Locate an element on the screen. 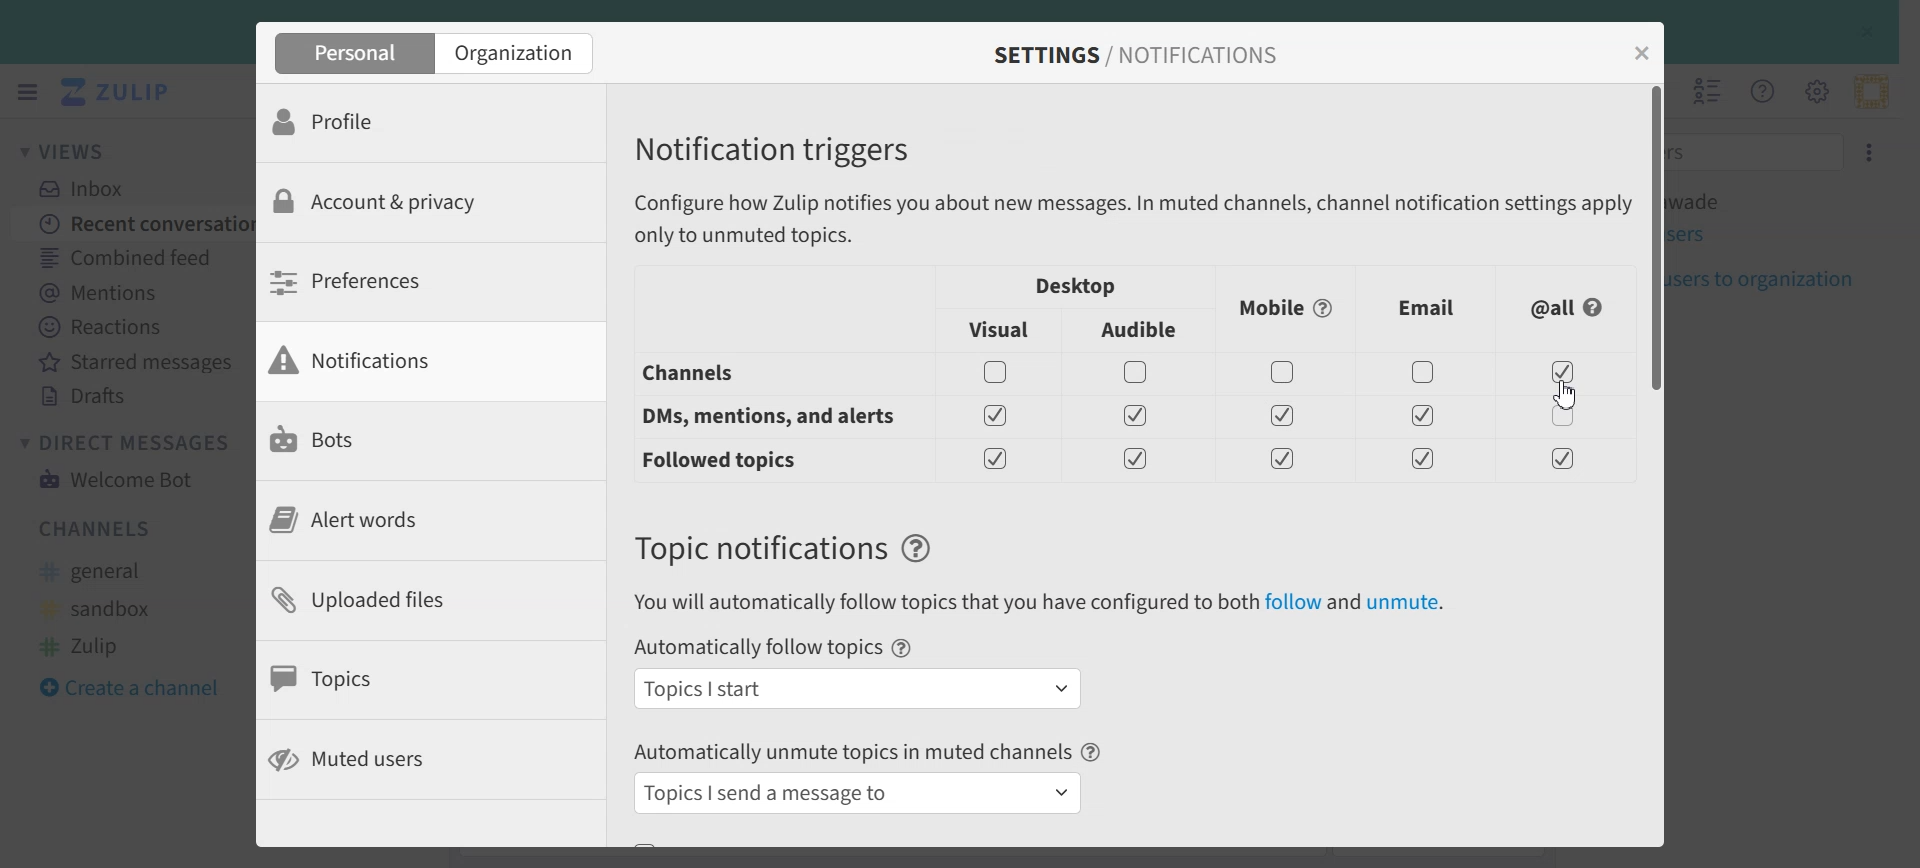 The height and width of the screenshot is (868, 1920). Personal is located at coordinates (351, 53).